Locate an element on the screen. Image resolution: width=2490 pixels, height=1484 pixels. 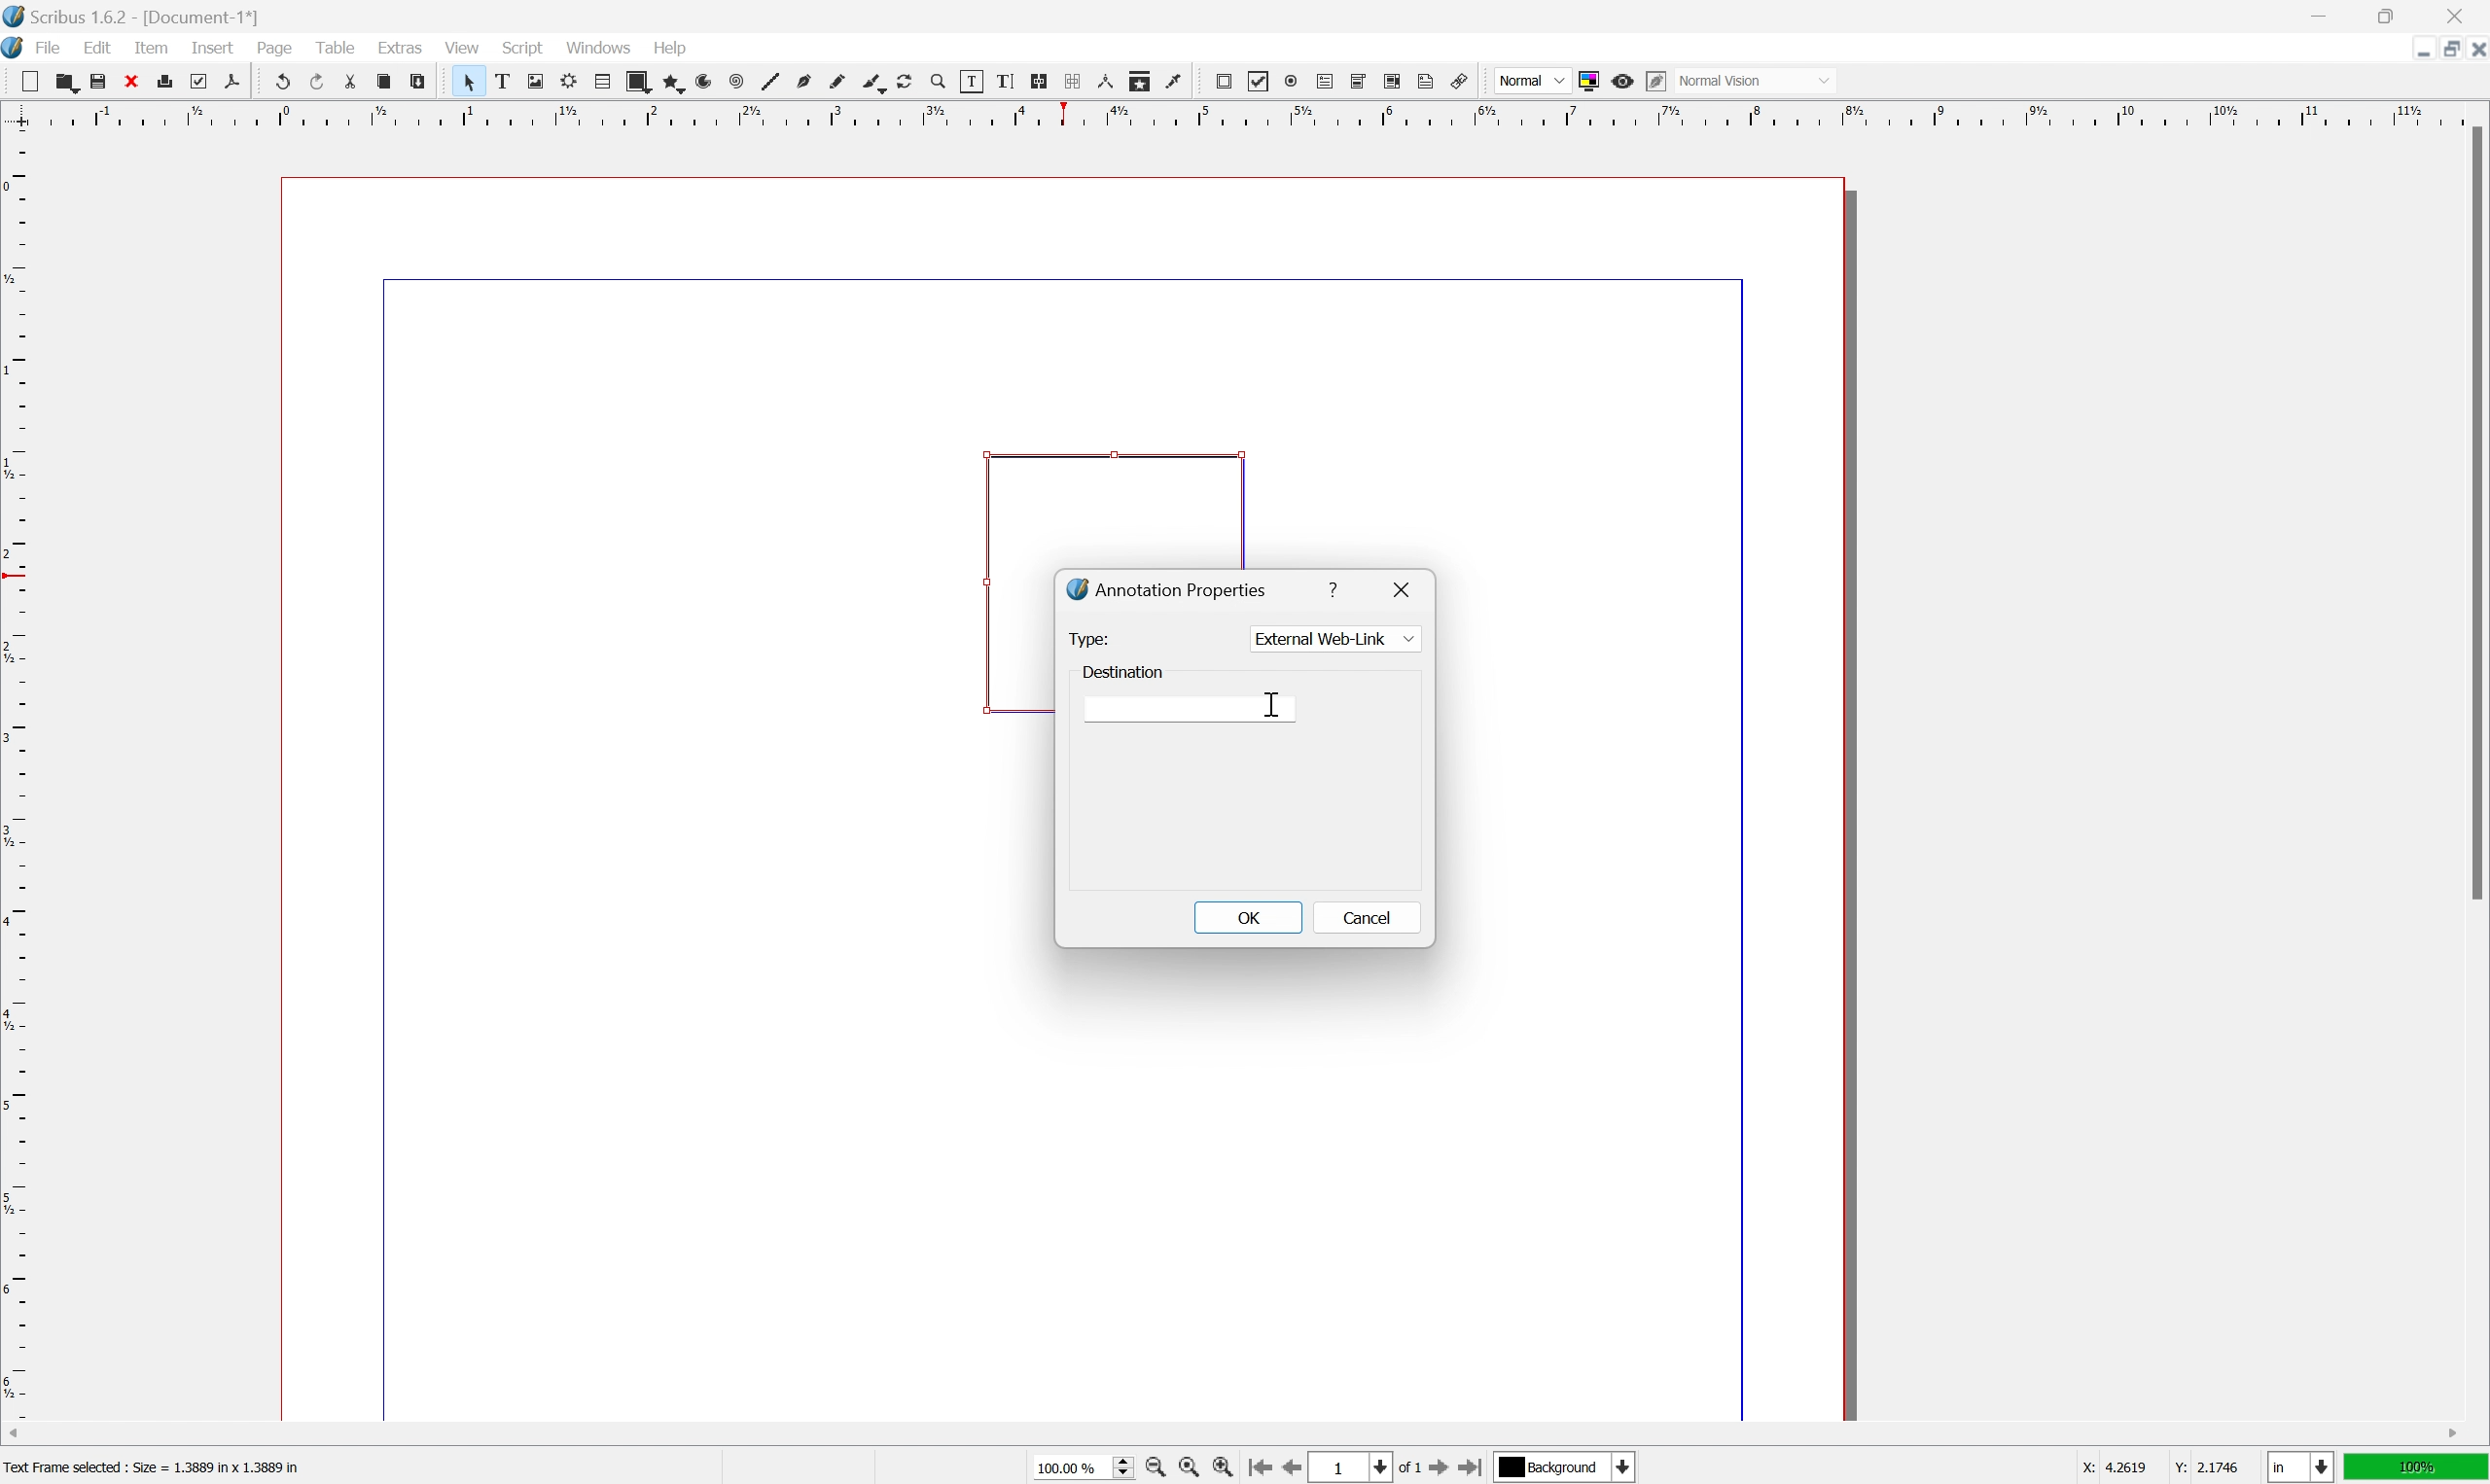
go to previous page is located at coordinates (1287, 1467).